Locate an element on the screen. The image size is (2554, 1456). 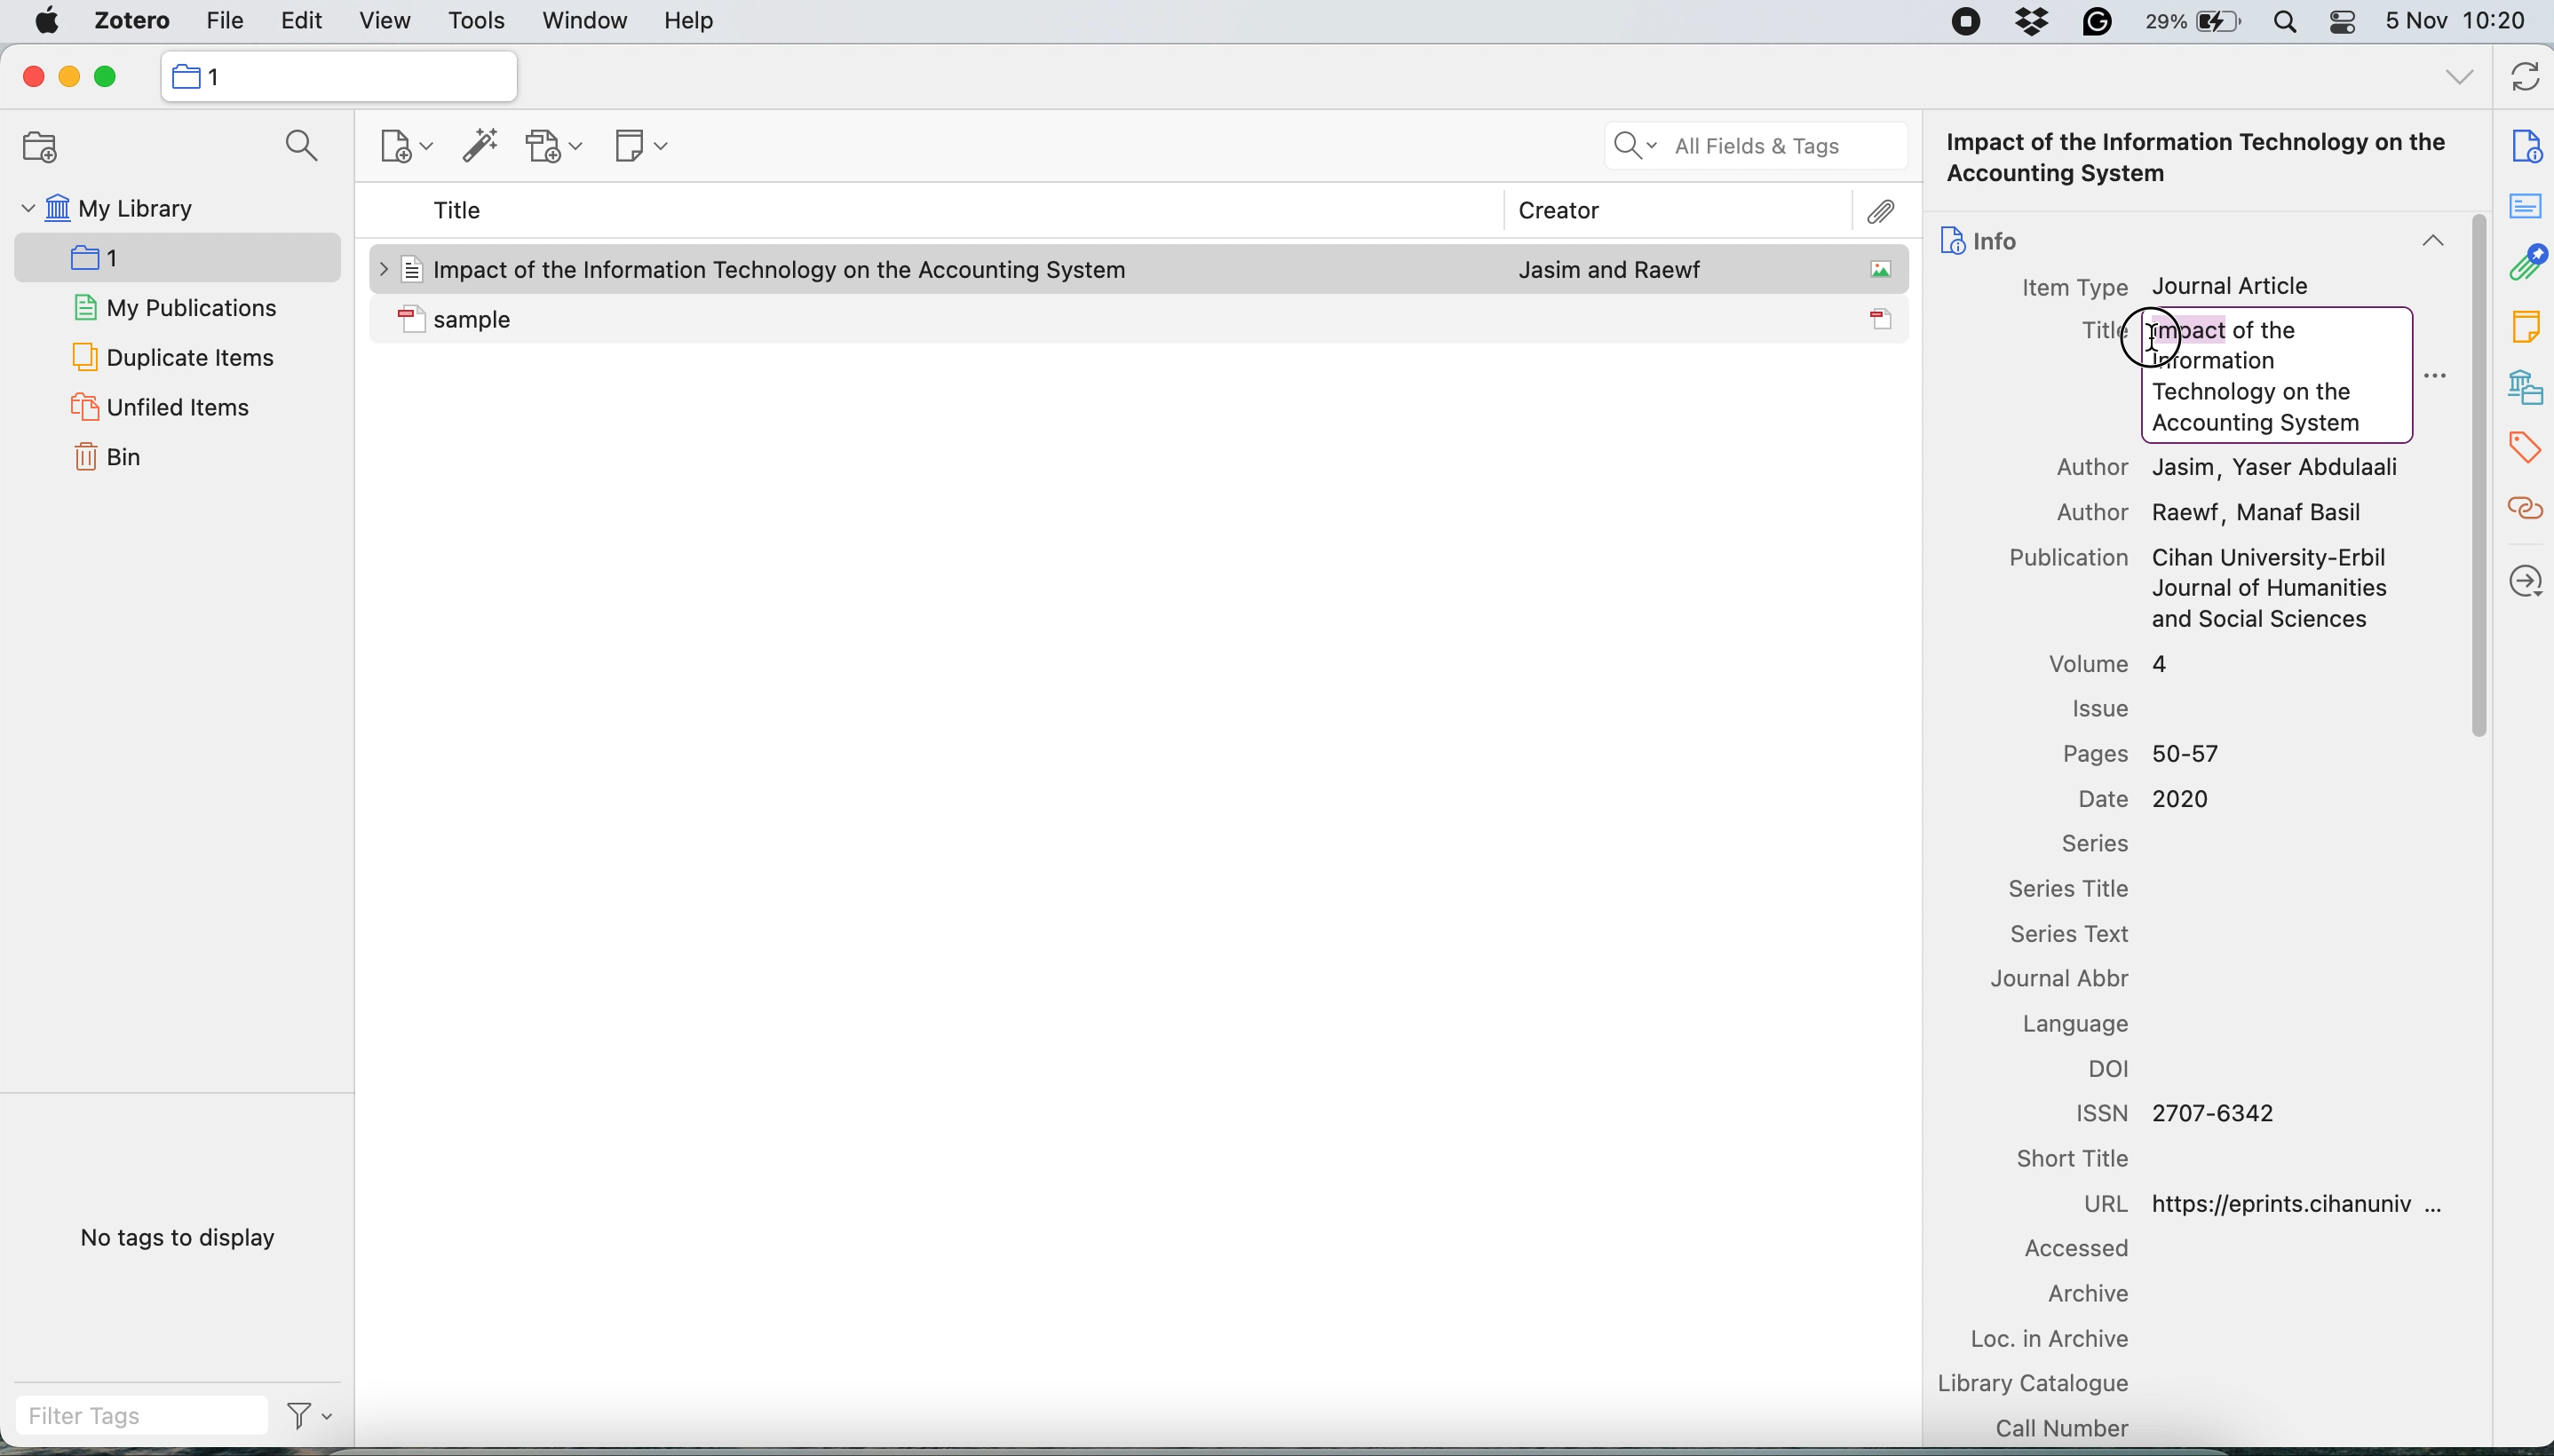
5 Nov 10:20 is located at coordinates (2457, 21).